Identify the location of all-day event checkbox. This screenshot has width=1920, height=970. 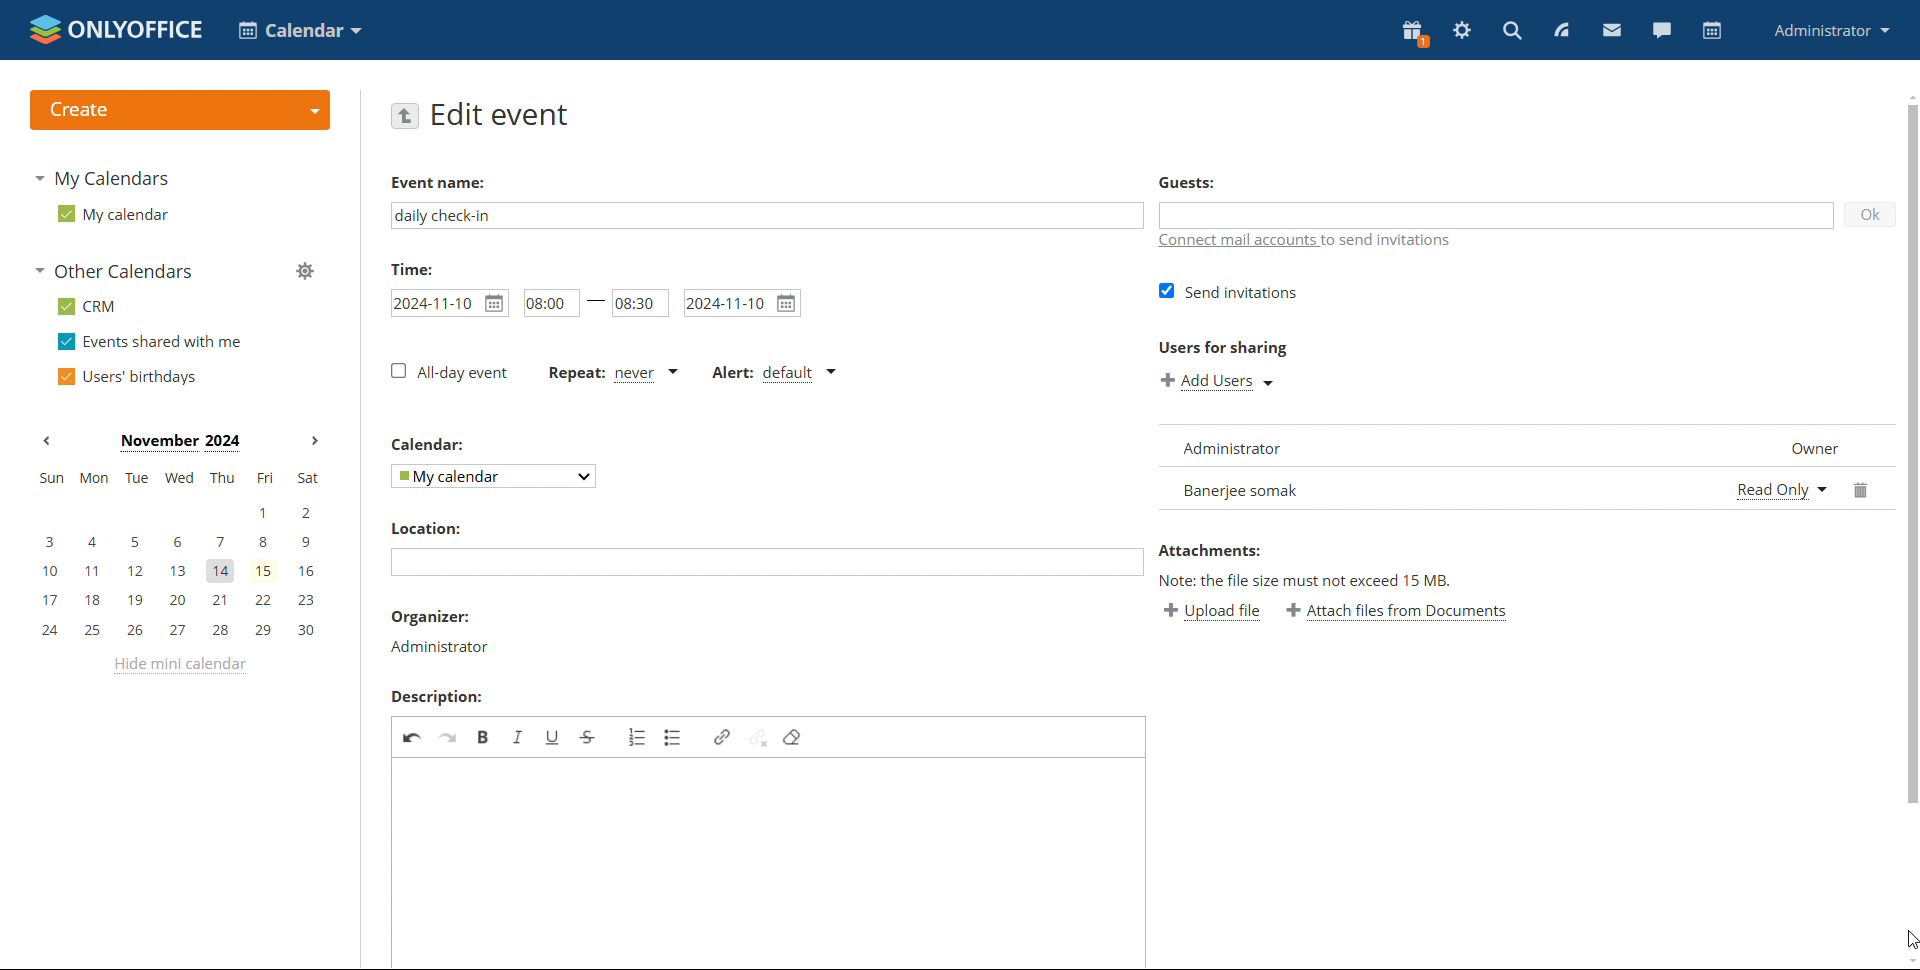
(449, 373).